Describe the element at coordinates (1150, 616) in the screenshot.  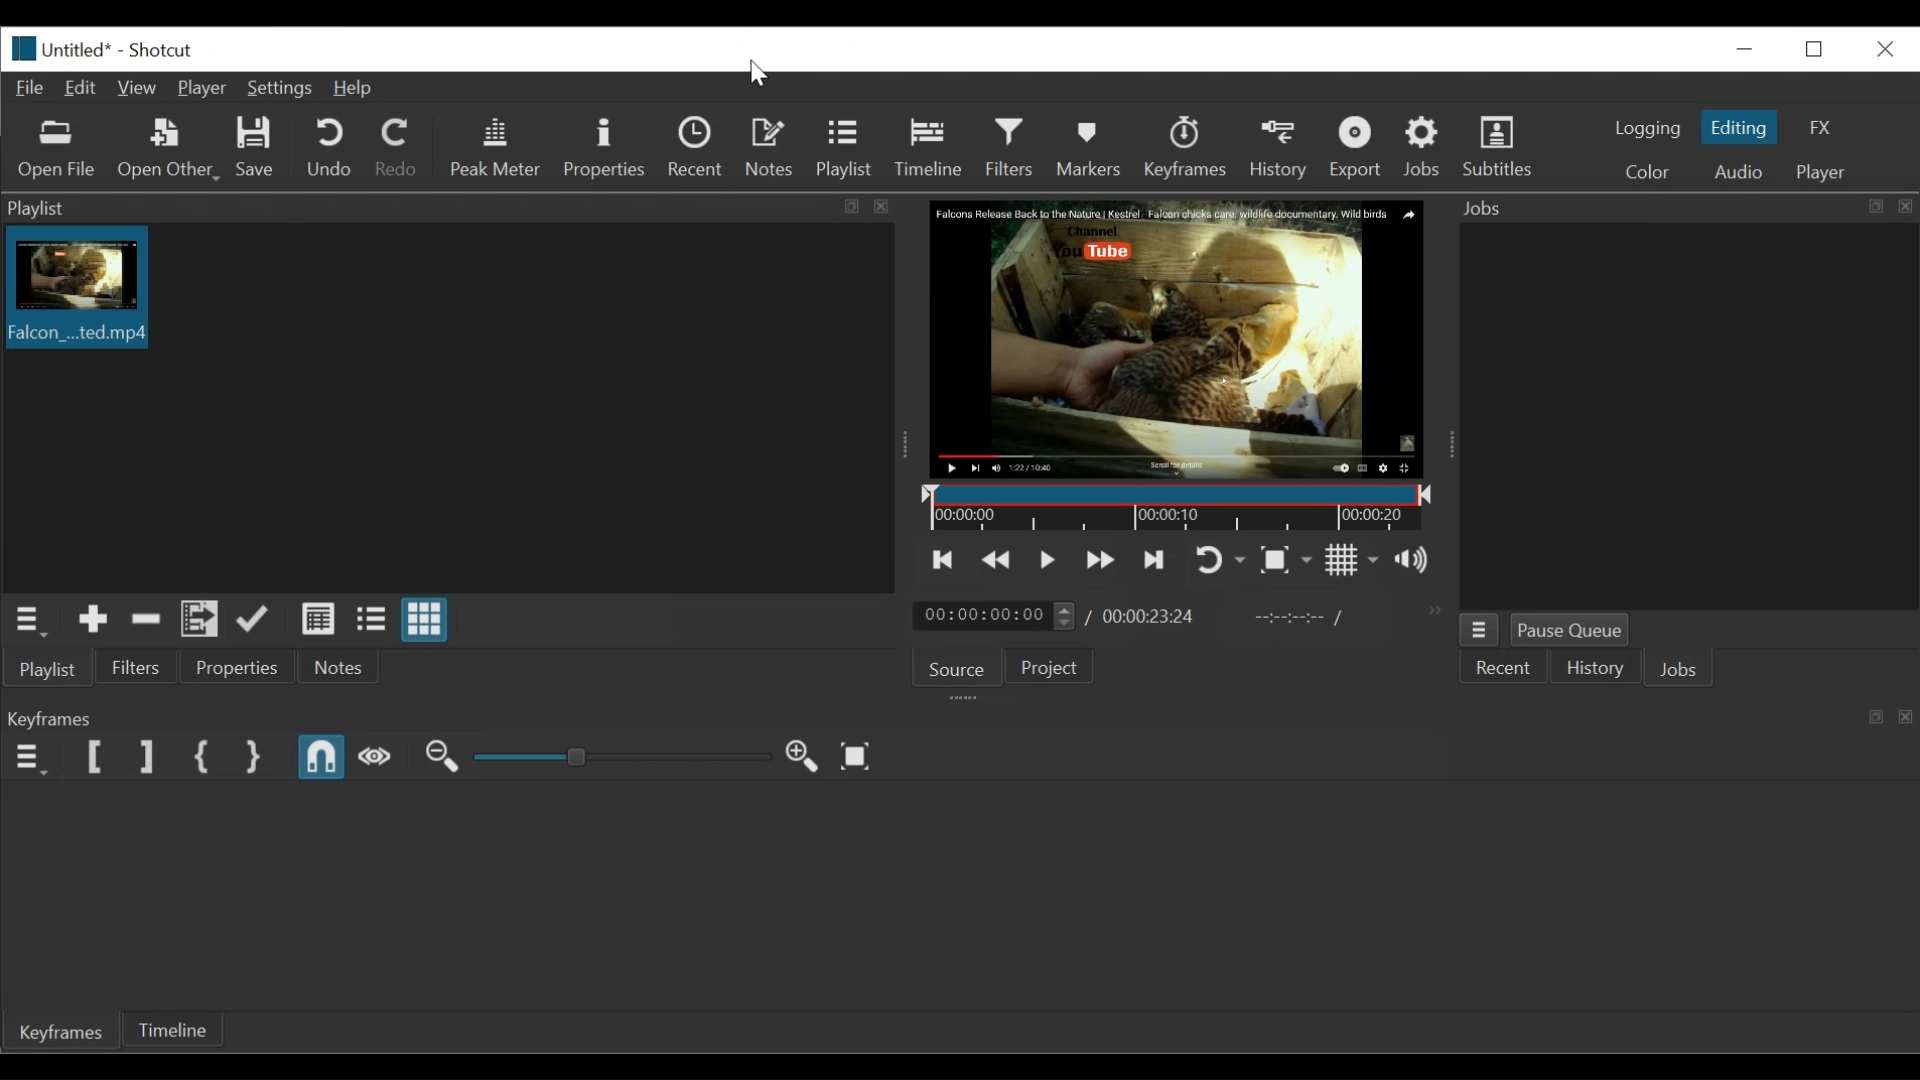
I see `00:00:23:24` at that location.